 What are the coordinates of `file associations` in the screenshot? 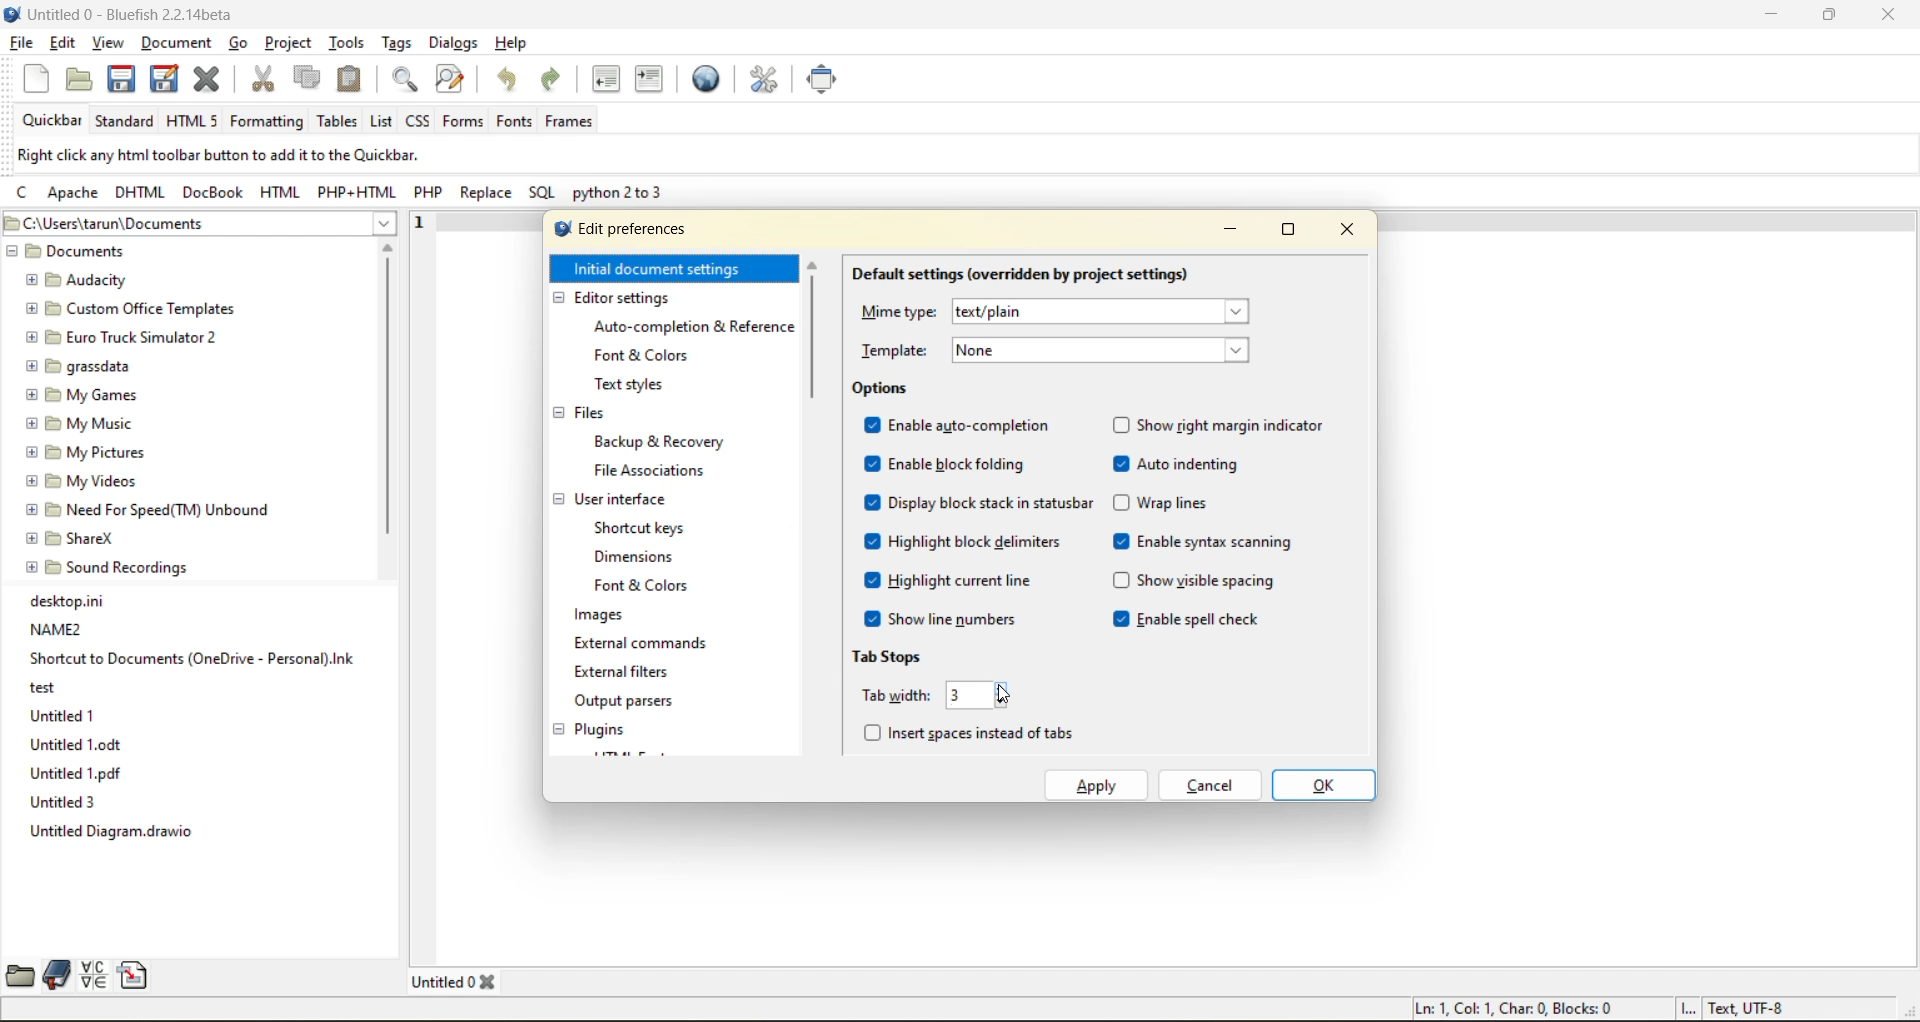 It's located at (654, 472).